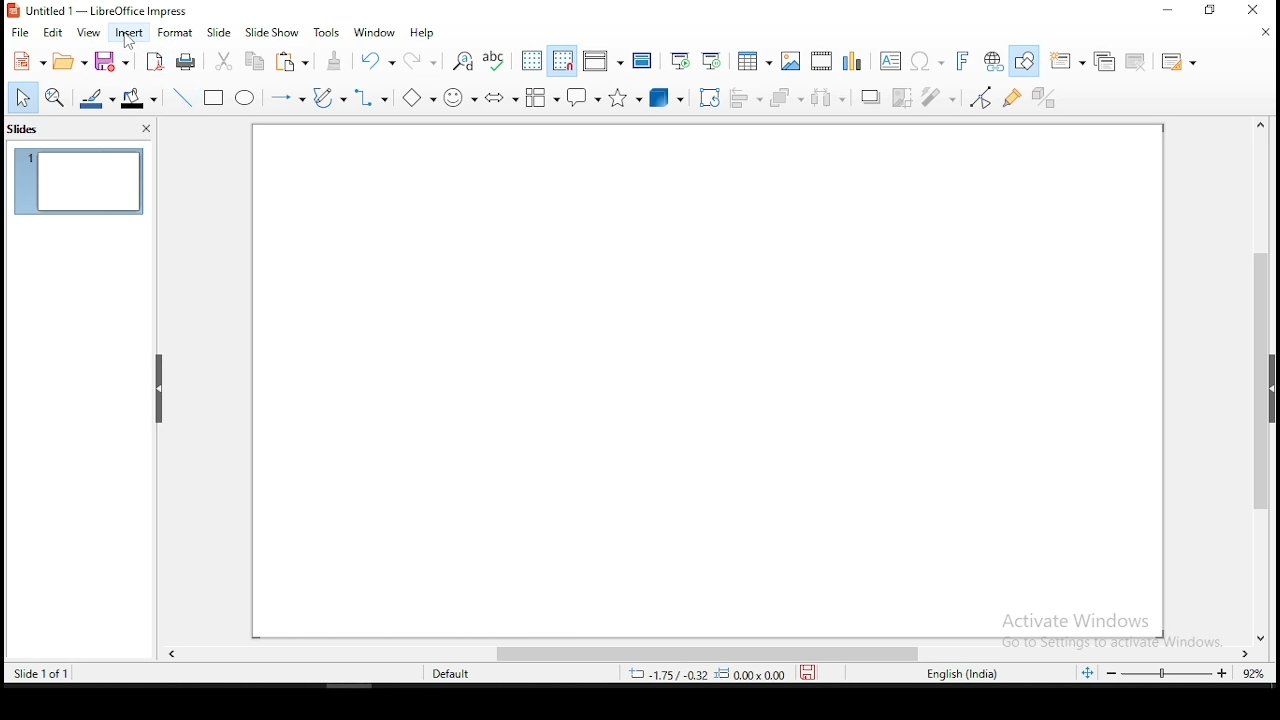 The image size is (1280, 720). What do you see at coordinates (119, 12) in the screenshot?
I see `icon and filename` at bounding box center [119, 12].